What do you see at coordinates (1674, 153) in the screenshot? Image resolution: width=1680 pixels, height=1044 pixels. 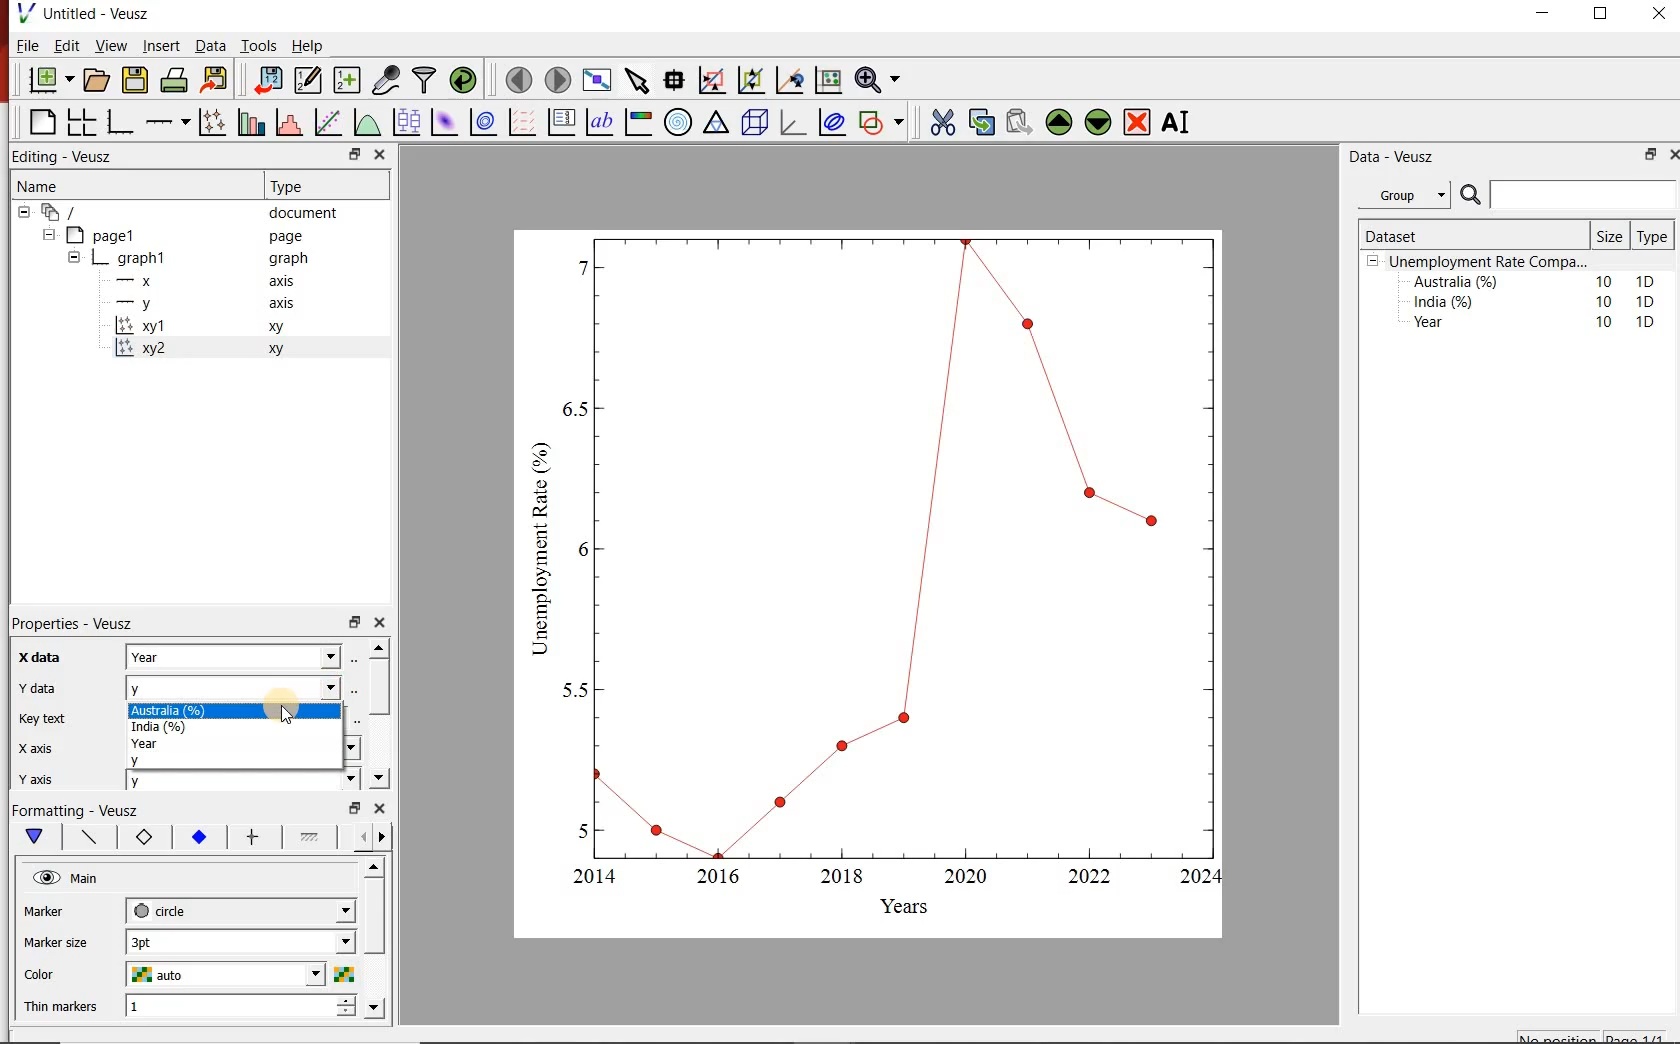 I see `close` at bounding box center [1674, 153].